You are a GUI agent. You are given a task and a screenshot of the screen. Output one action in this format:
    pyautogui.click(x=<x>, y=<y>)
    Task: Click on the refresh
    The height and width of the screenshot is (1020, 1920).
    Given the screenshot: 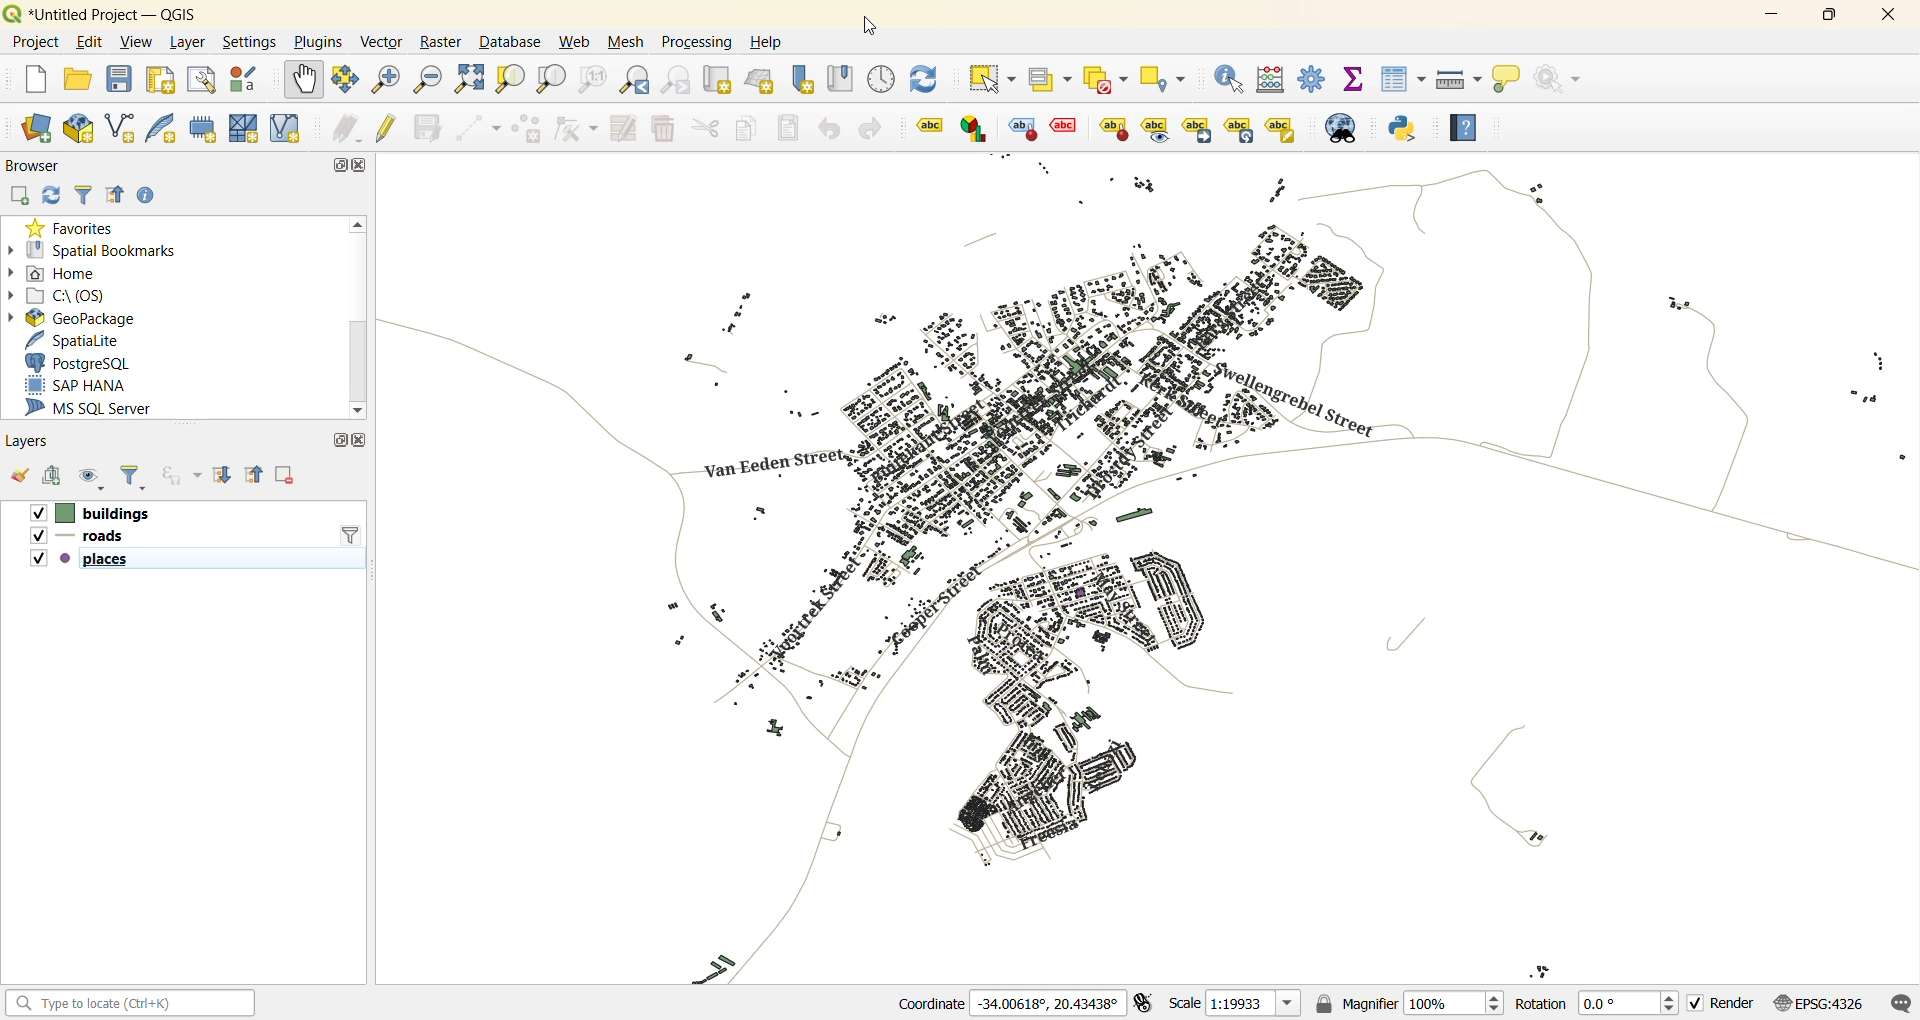 What is the action you would take?
    pyautogui.click(x=49, y=196)
    